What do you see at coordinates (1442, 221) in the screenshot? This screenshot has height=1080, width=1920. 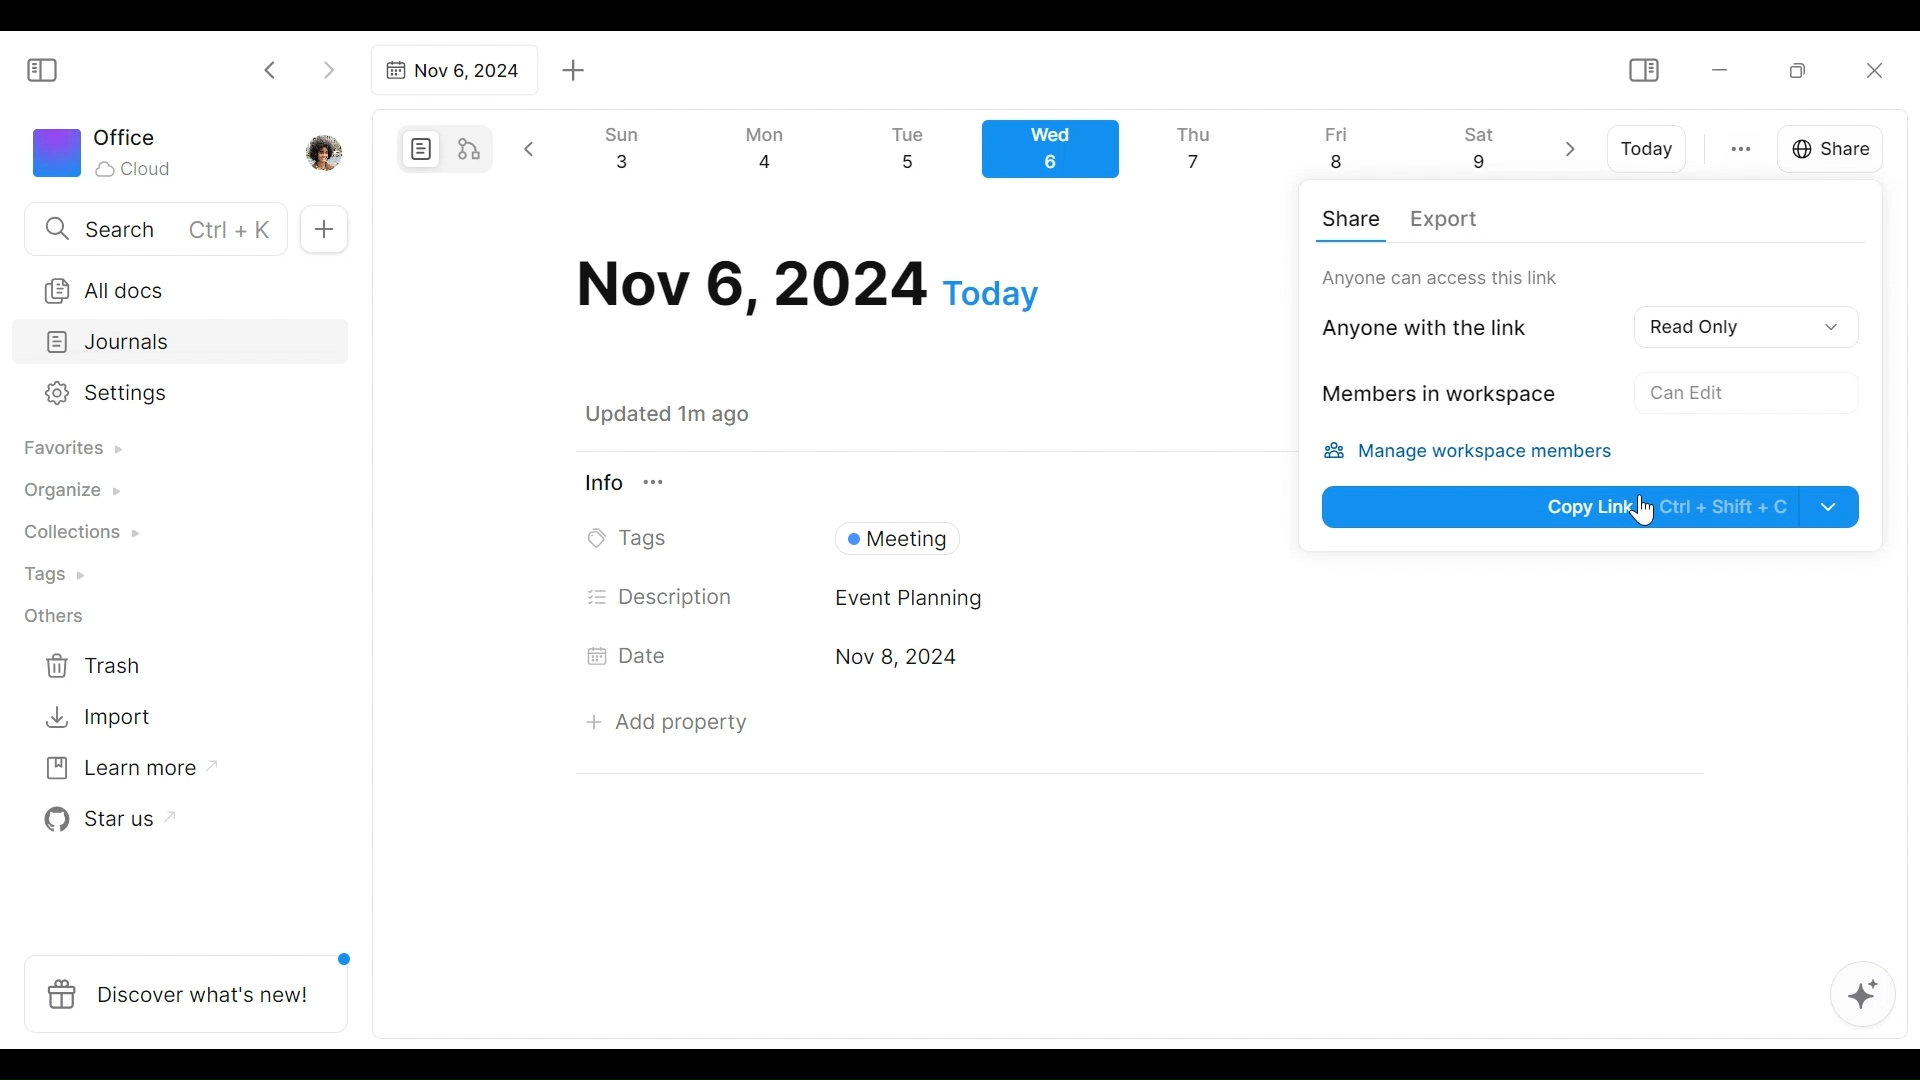 I see `Export` at bounding box center [1442, 221].